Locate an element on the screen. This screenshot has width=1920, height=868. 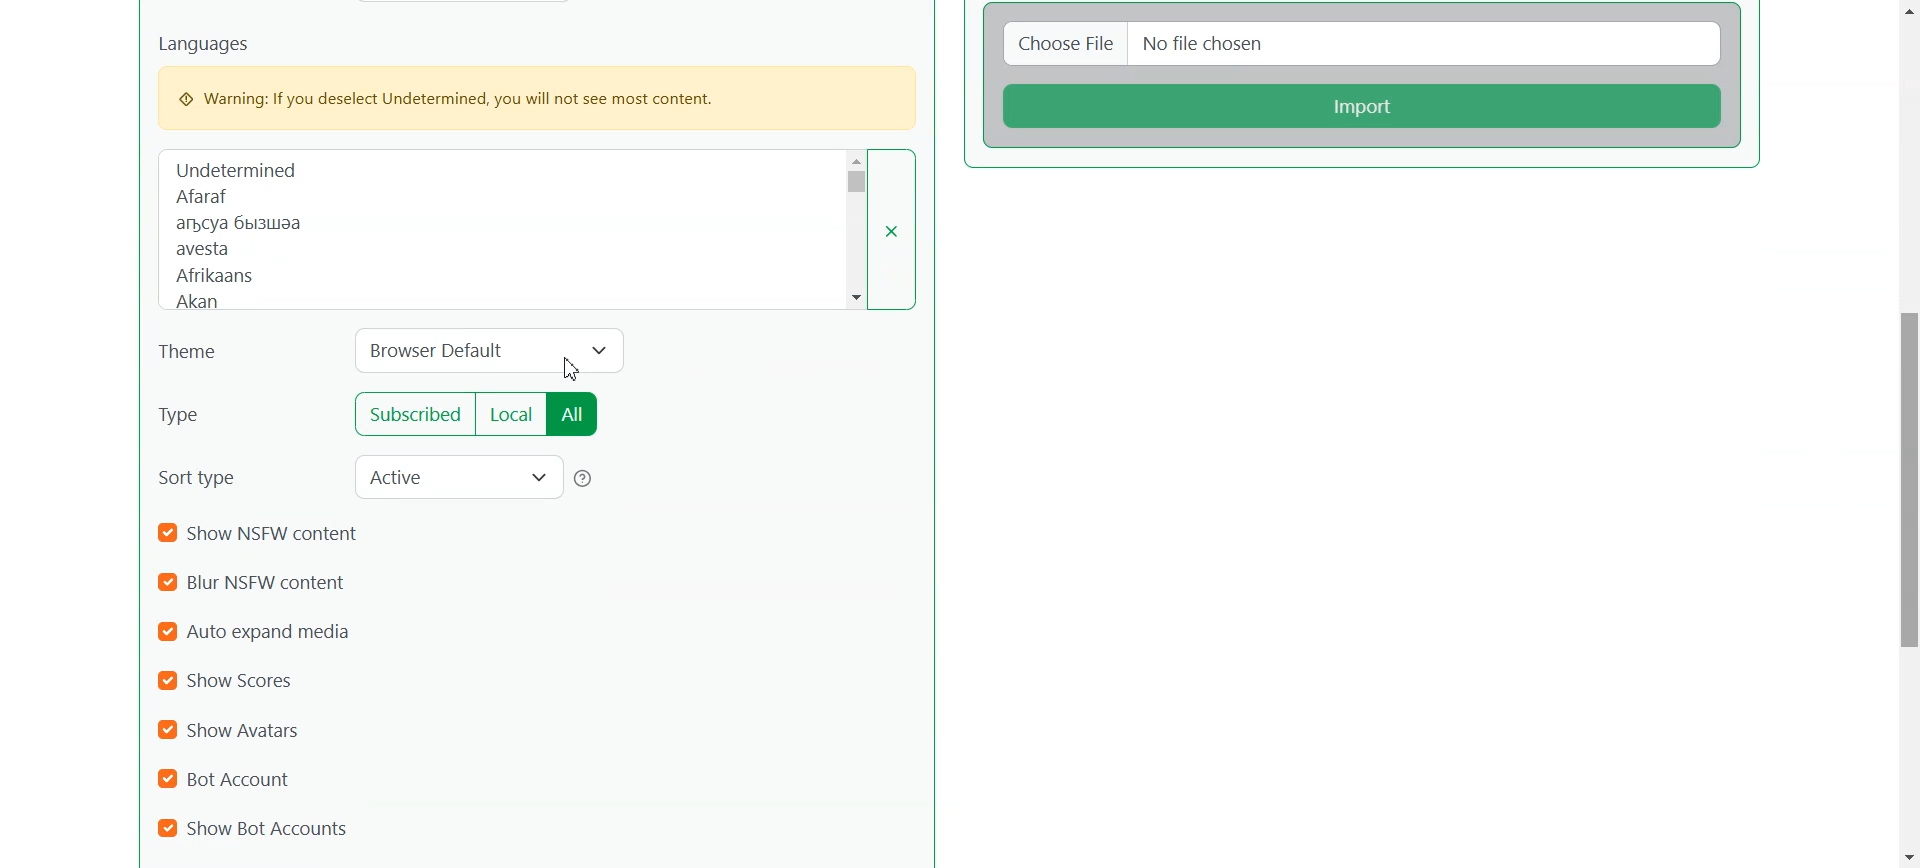
Local is located at coordinates (510, 414).